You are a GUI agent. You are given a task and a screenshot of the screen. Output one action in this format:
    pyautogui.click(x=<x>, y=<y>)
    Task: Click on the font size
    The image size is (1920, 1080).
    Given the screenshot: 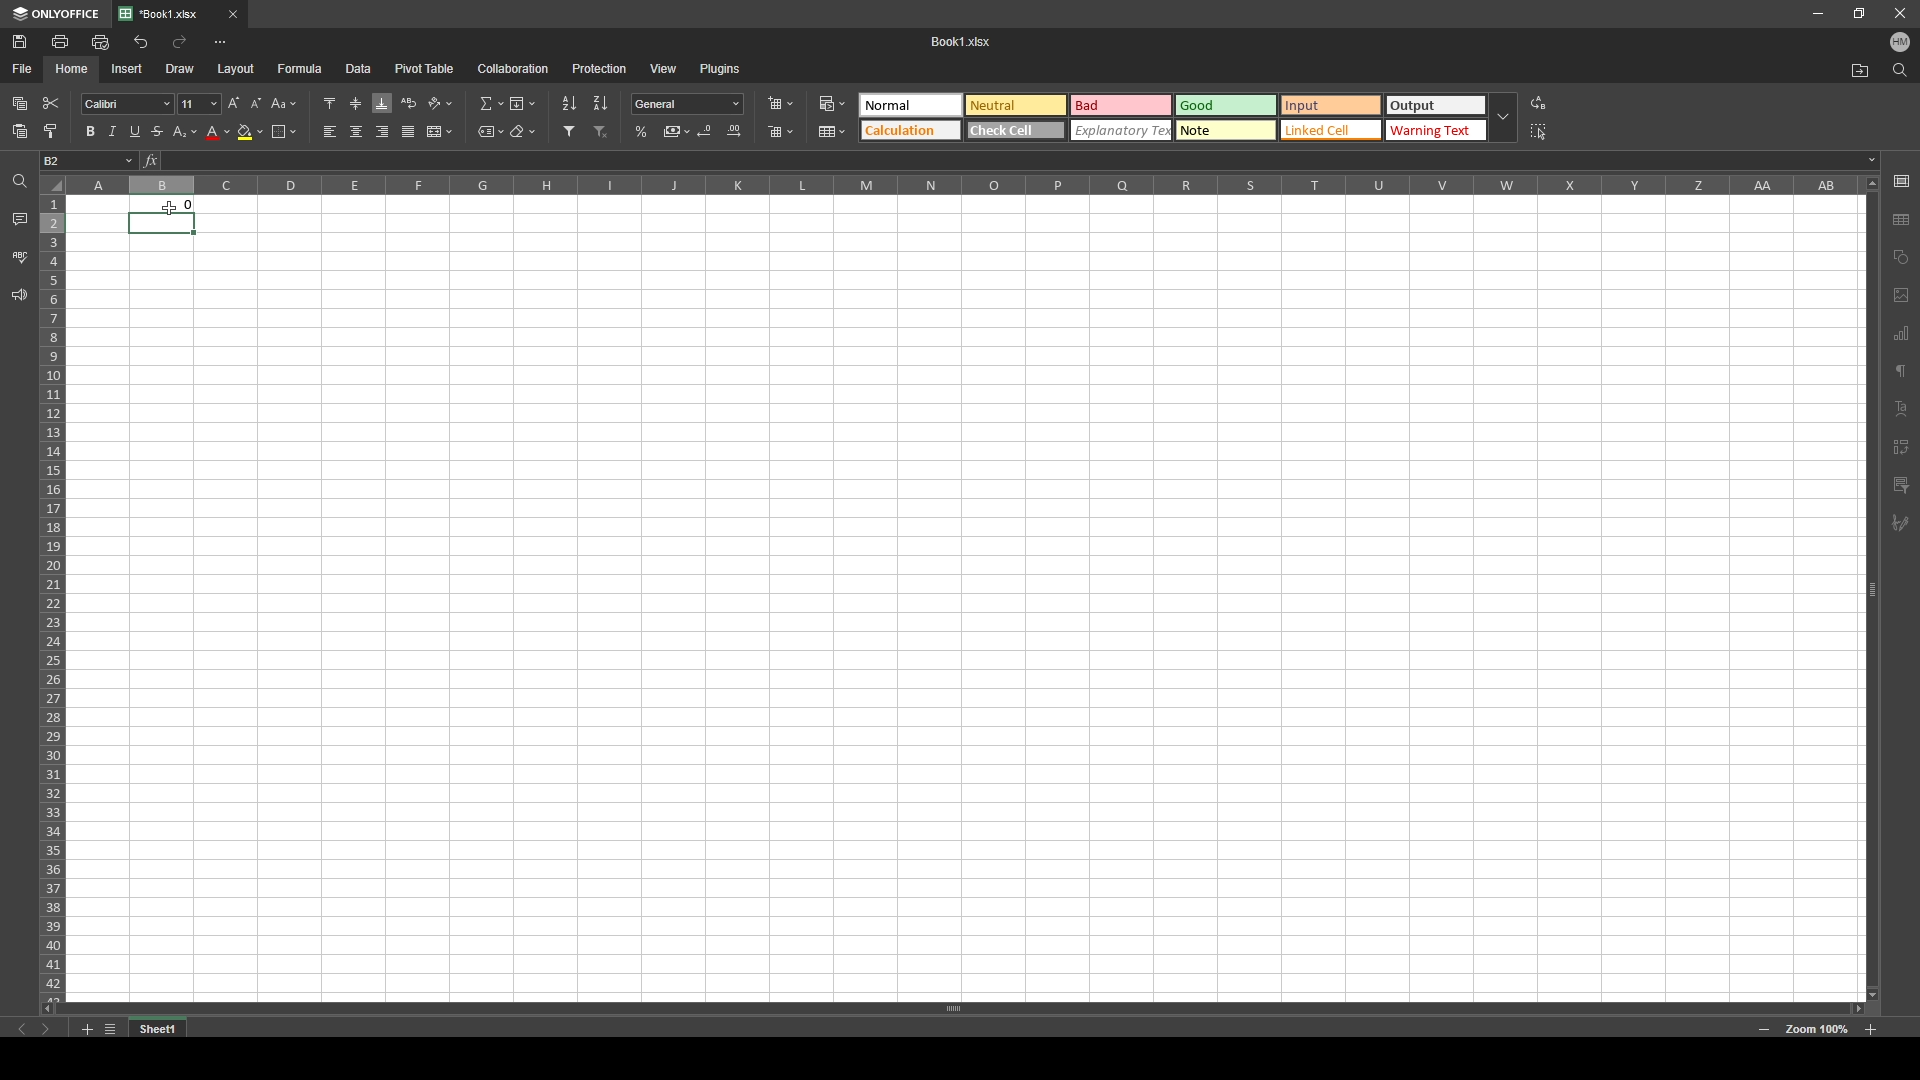 What is the action you would take?
    pyautogui.click(x=198, y=104)
    